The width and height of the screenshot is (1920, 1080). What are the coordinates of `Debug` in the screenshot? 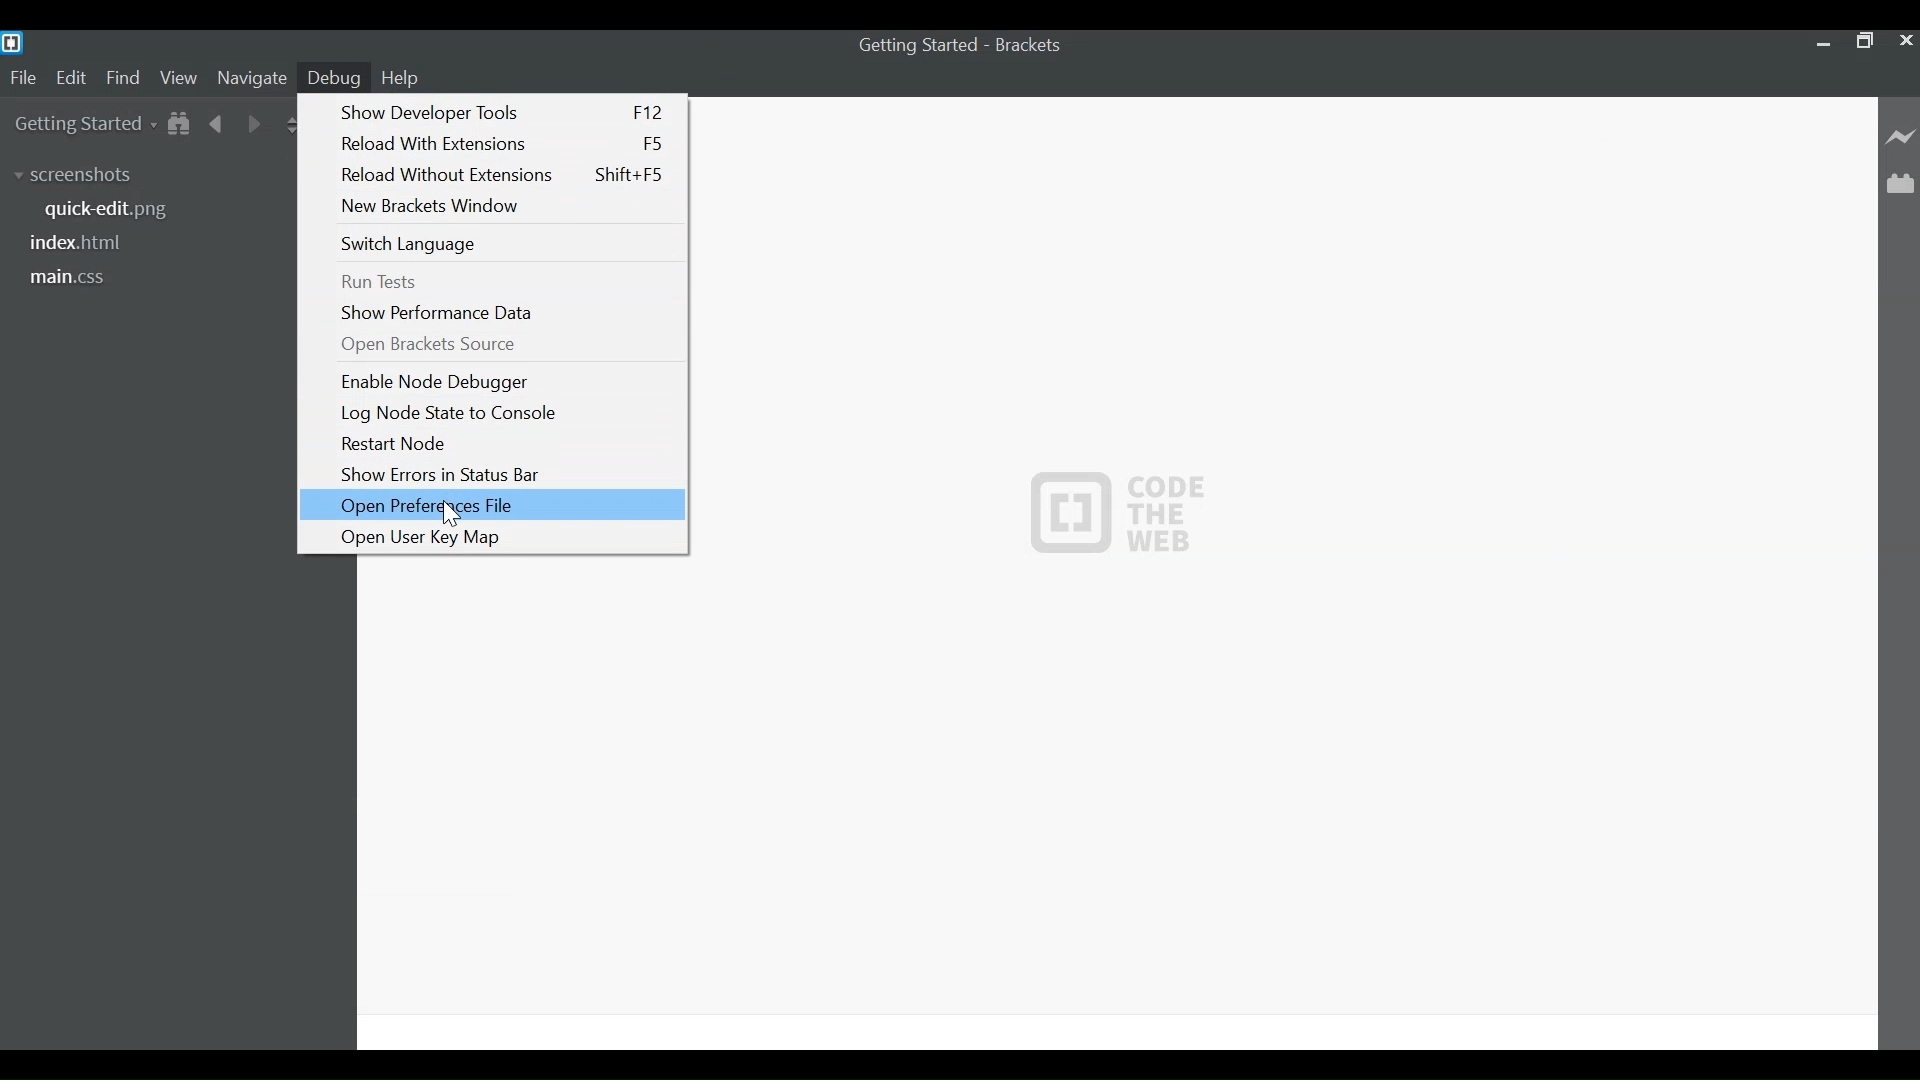 It's located at (332, 78).